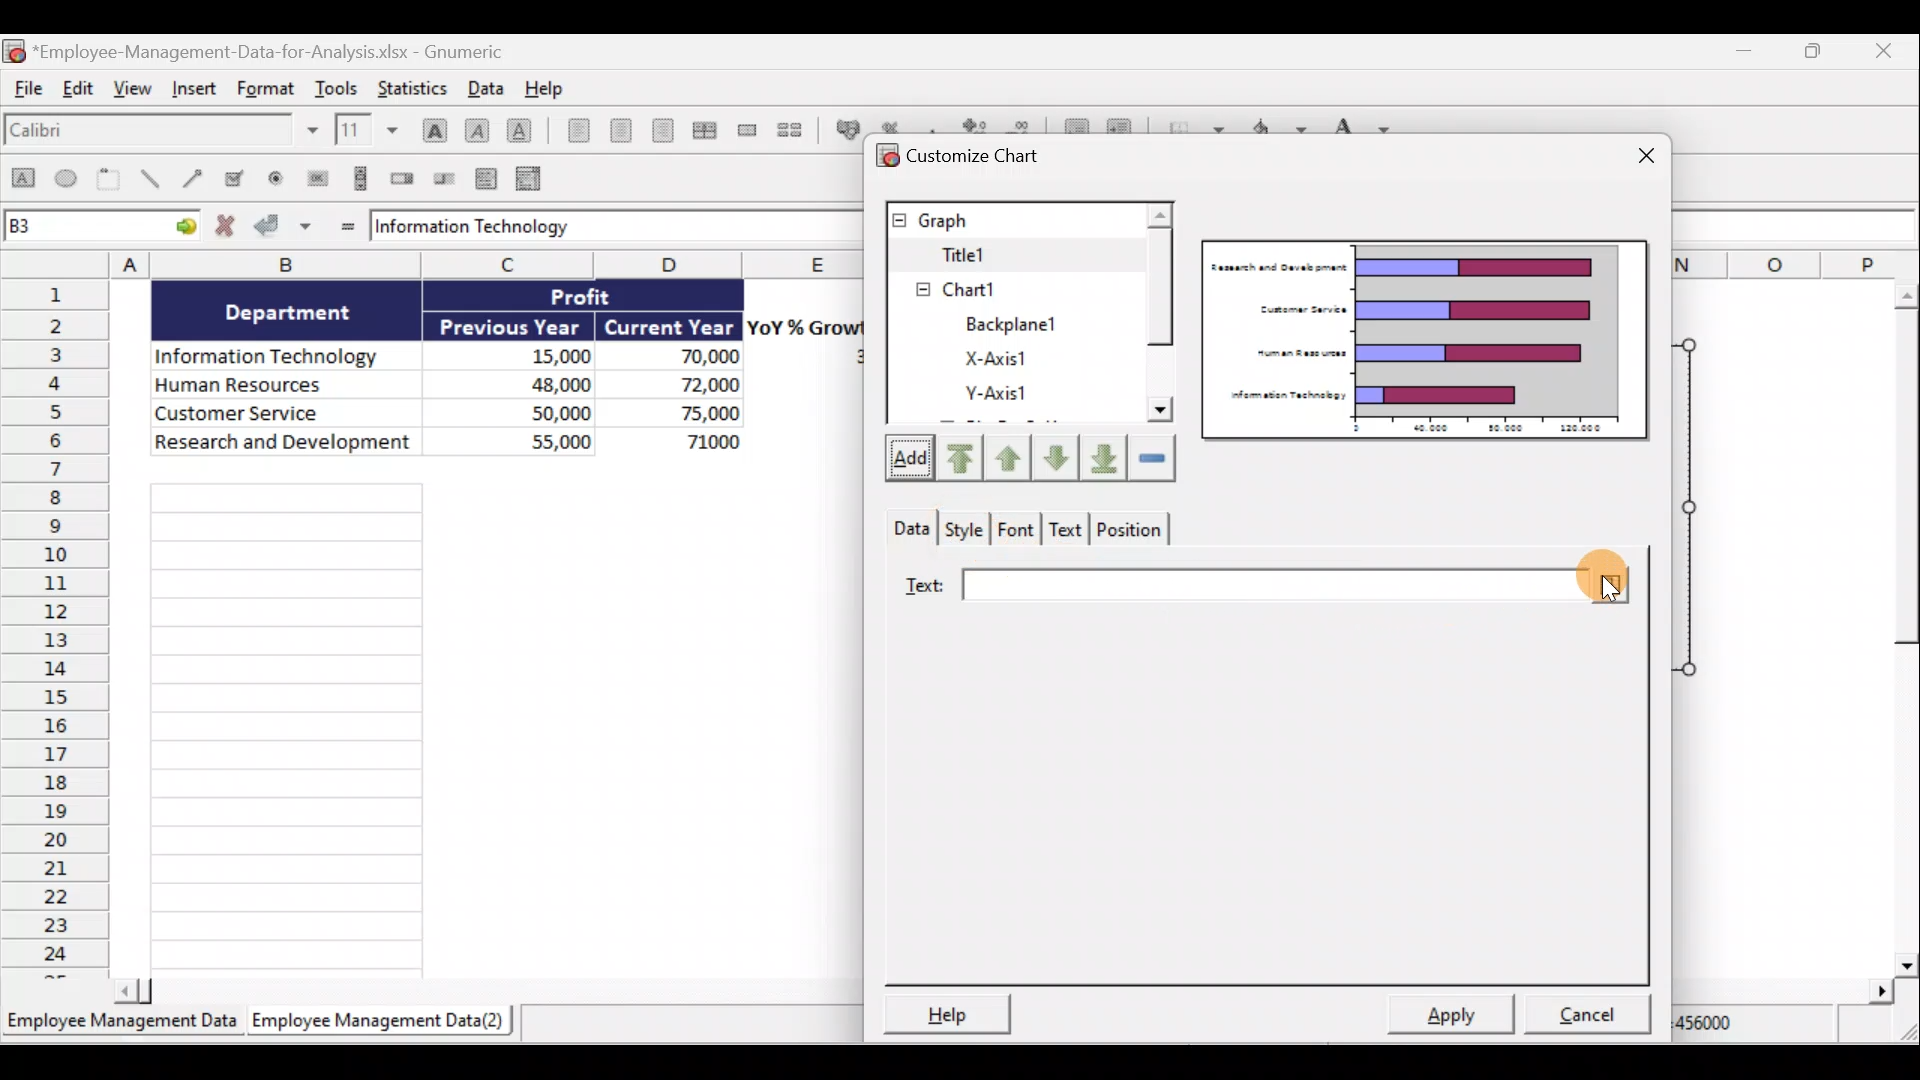 This screenshot has height=1080, width=1920. Describe the element at coordinates (1031, 323) in the screenshot. I see `X-axis 1` at that location.